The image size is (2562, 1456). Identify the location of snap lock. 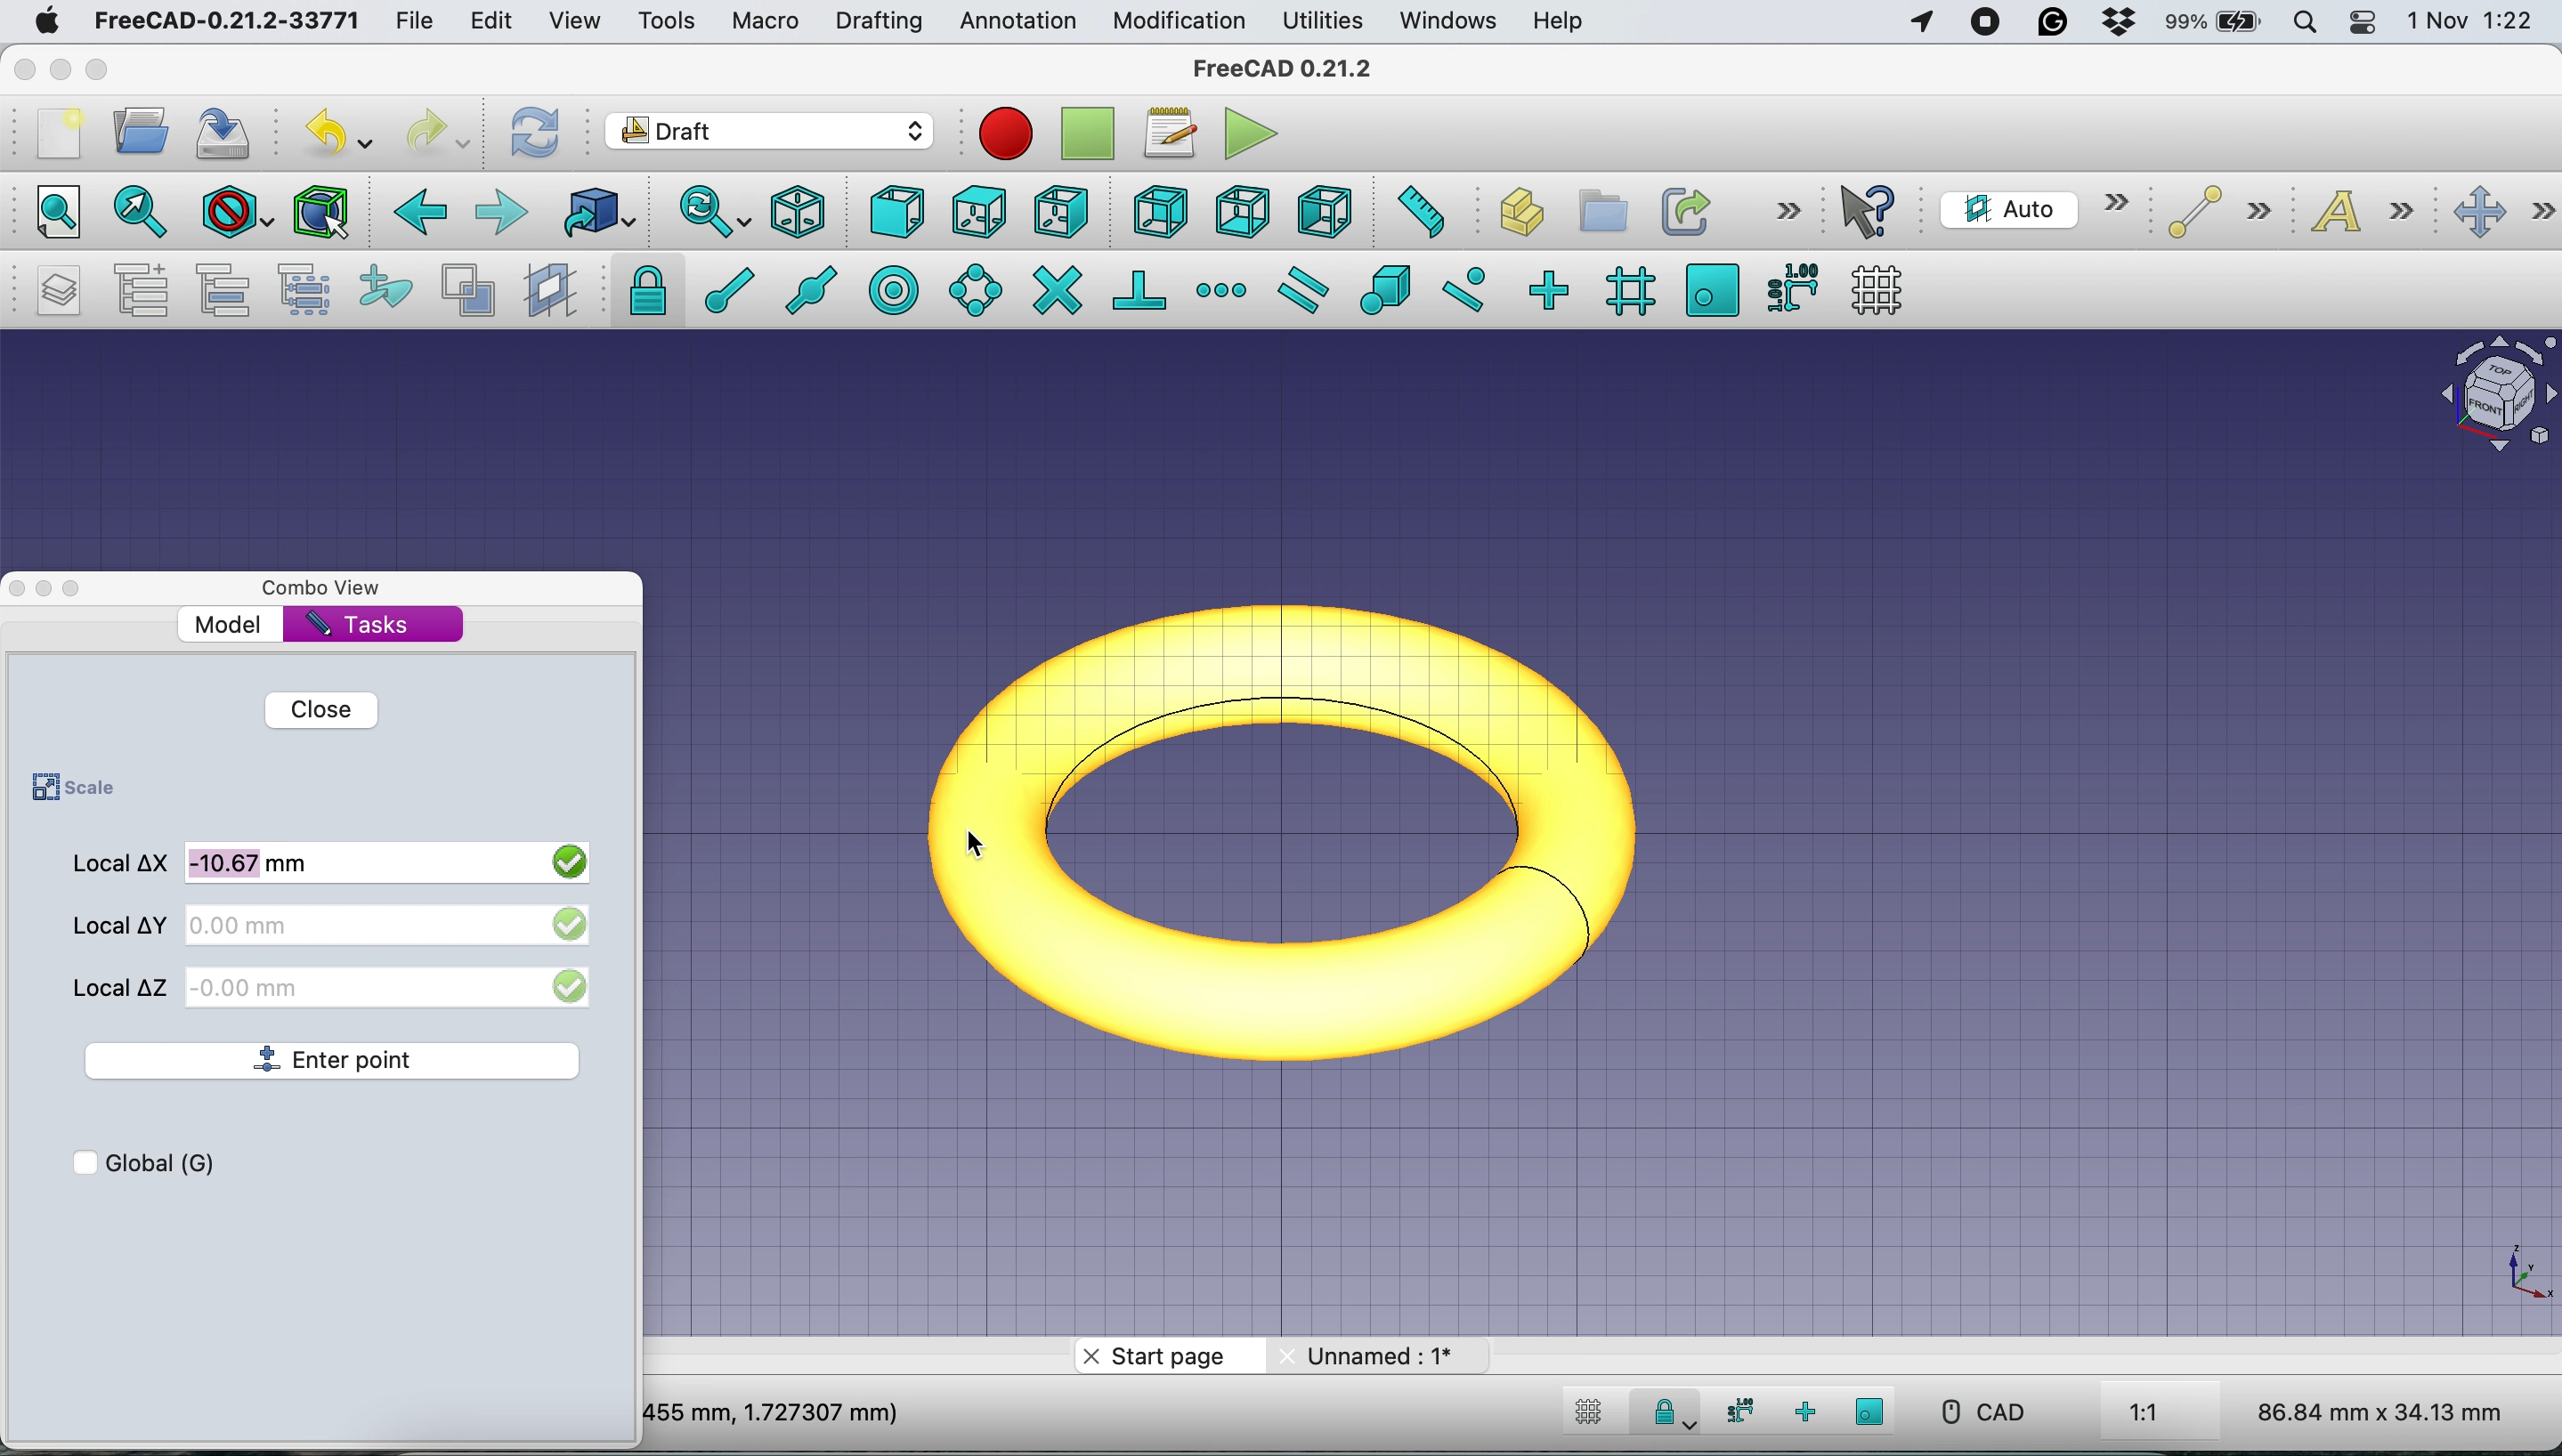
(638, 290).